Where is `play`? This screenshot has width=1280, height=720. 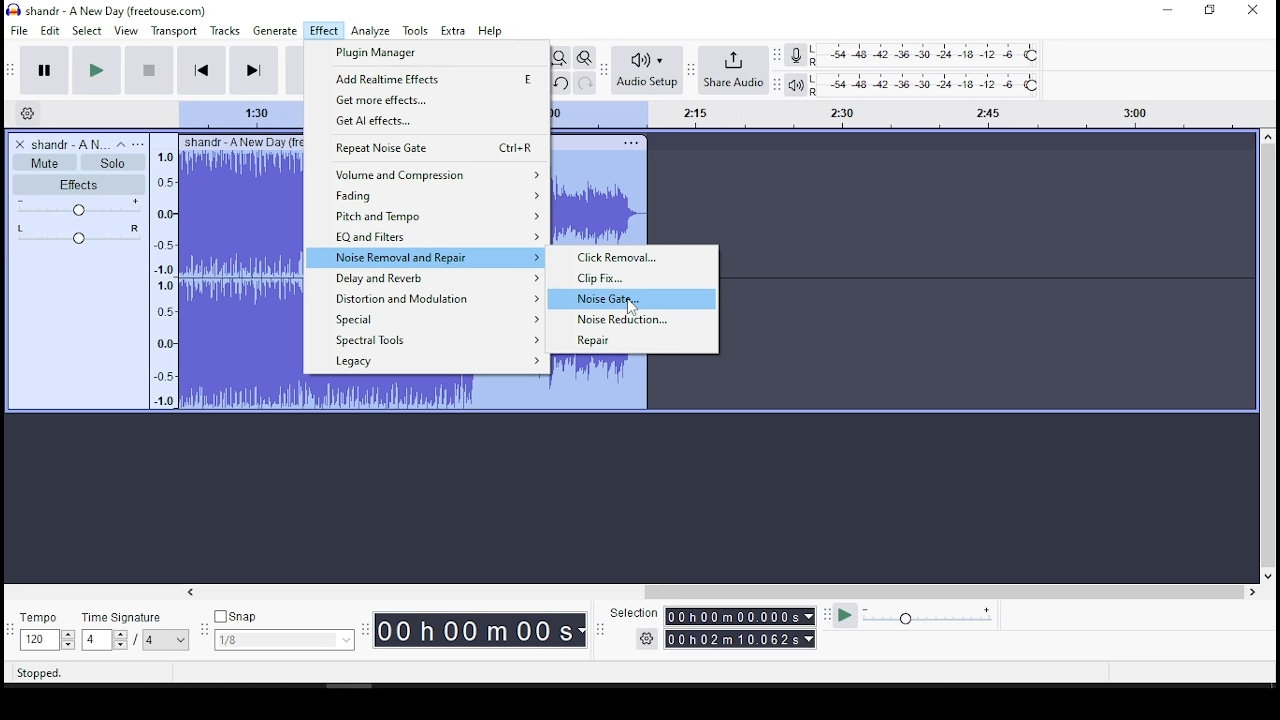
play is located at coordinates (97, 71).